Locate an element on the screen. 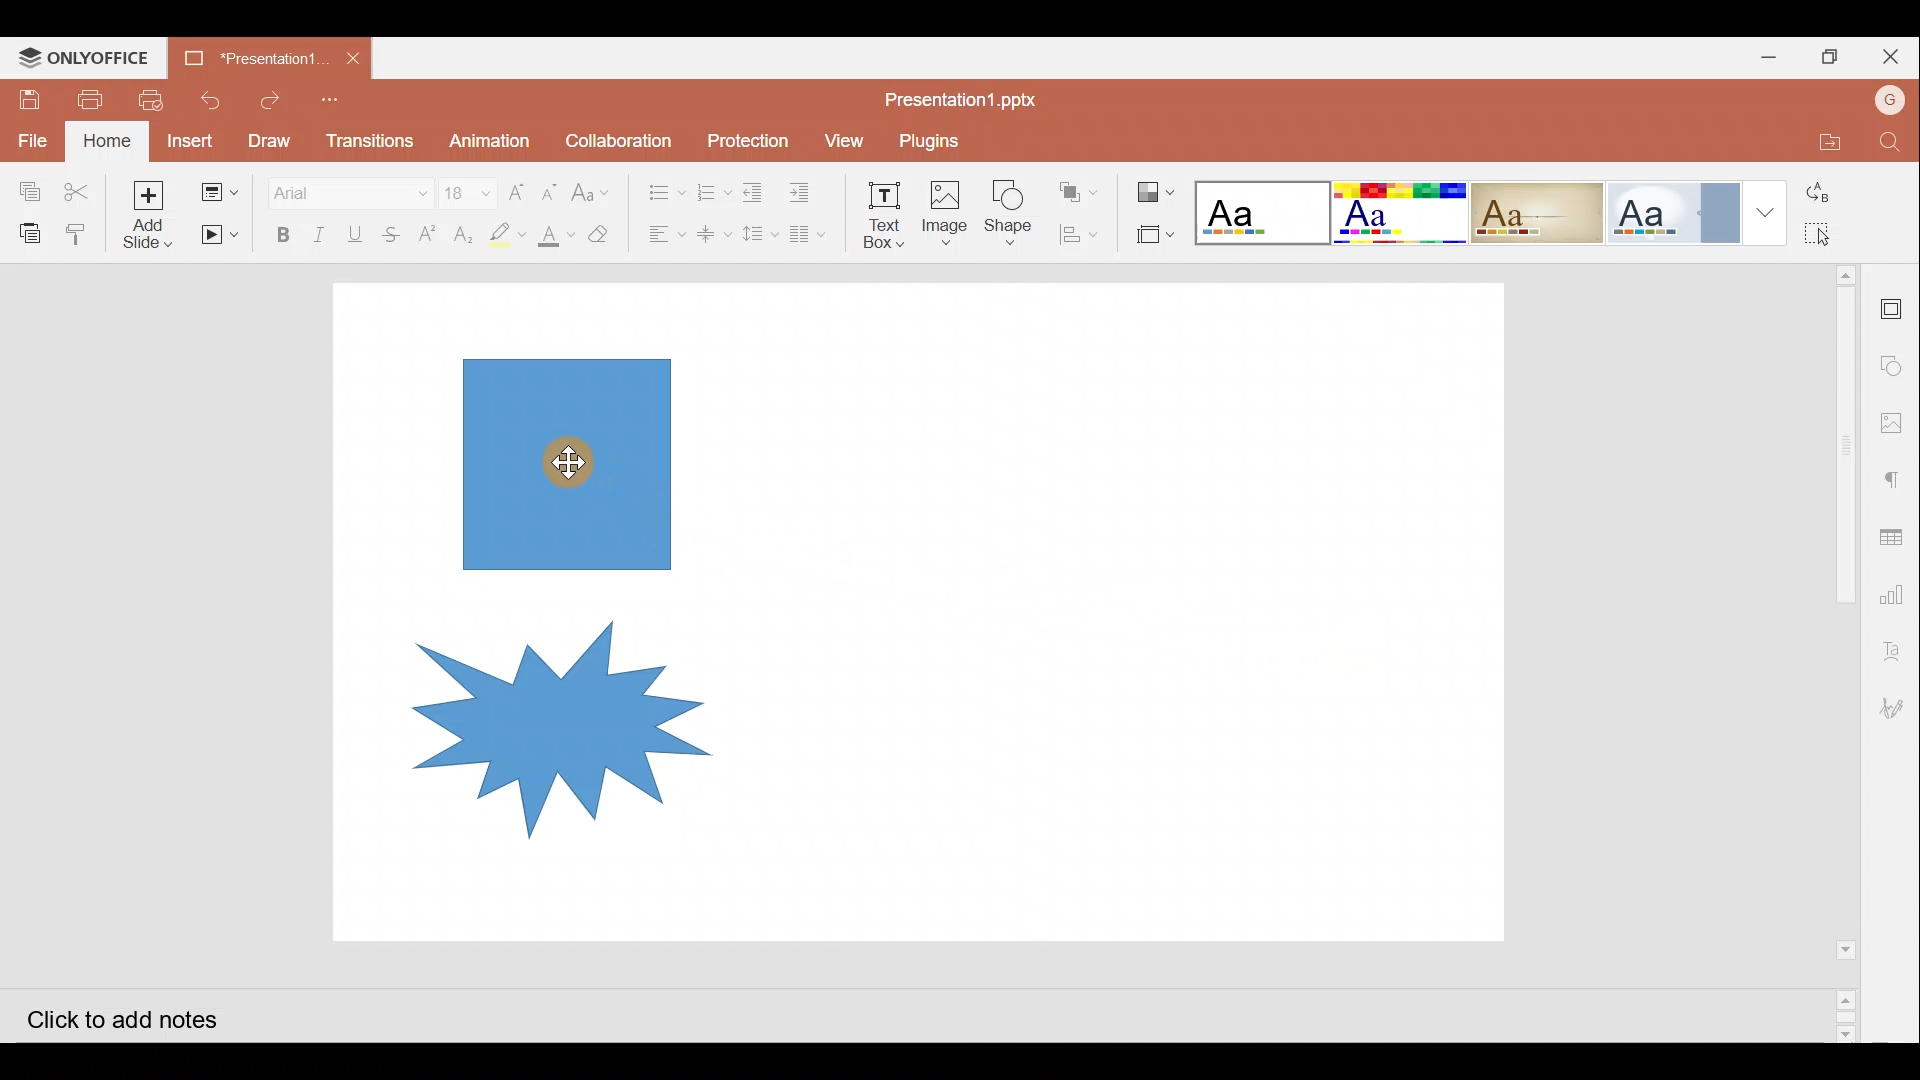 The height and width of the screenshot is (1080, 1920). Account name is located at coordinates (1890, 103).